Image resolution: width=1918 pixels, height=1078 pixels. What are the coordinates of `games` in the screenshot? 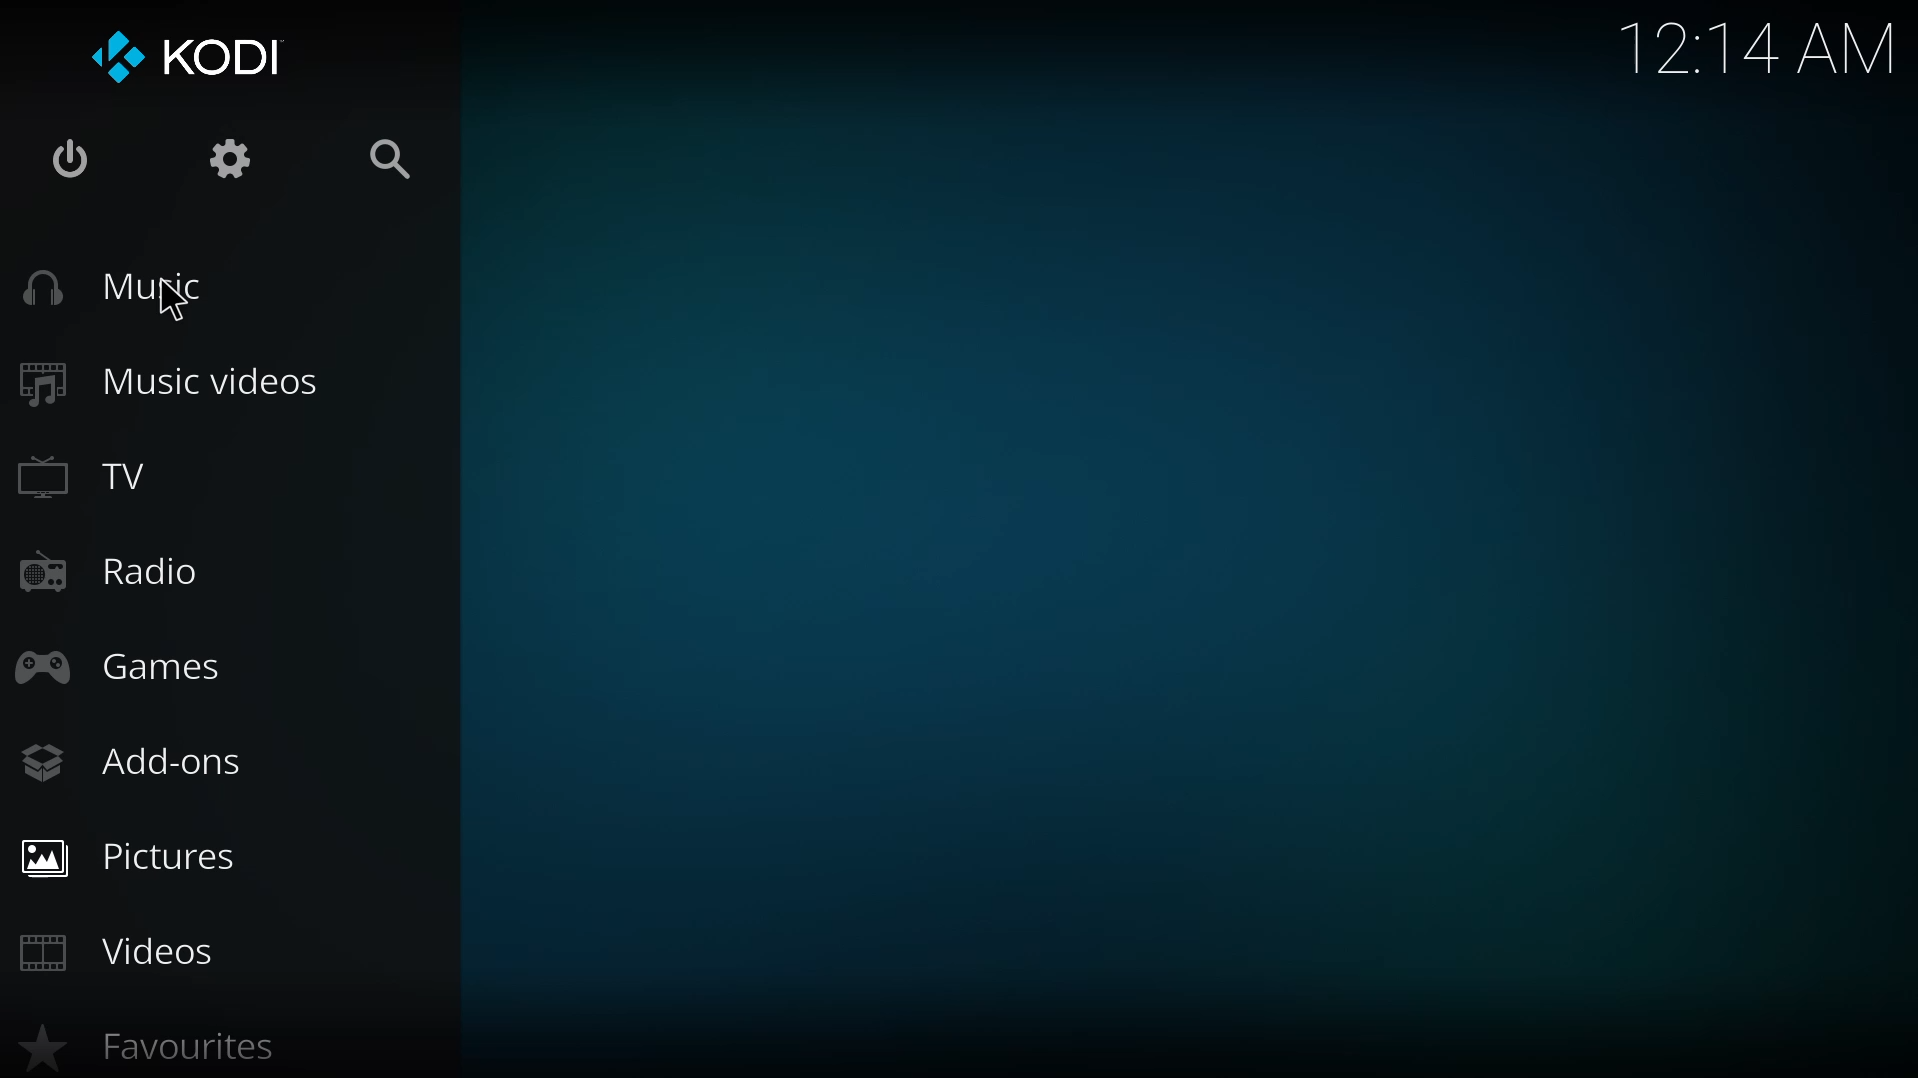 It's located at (131, 664).